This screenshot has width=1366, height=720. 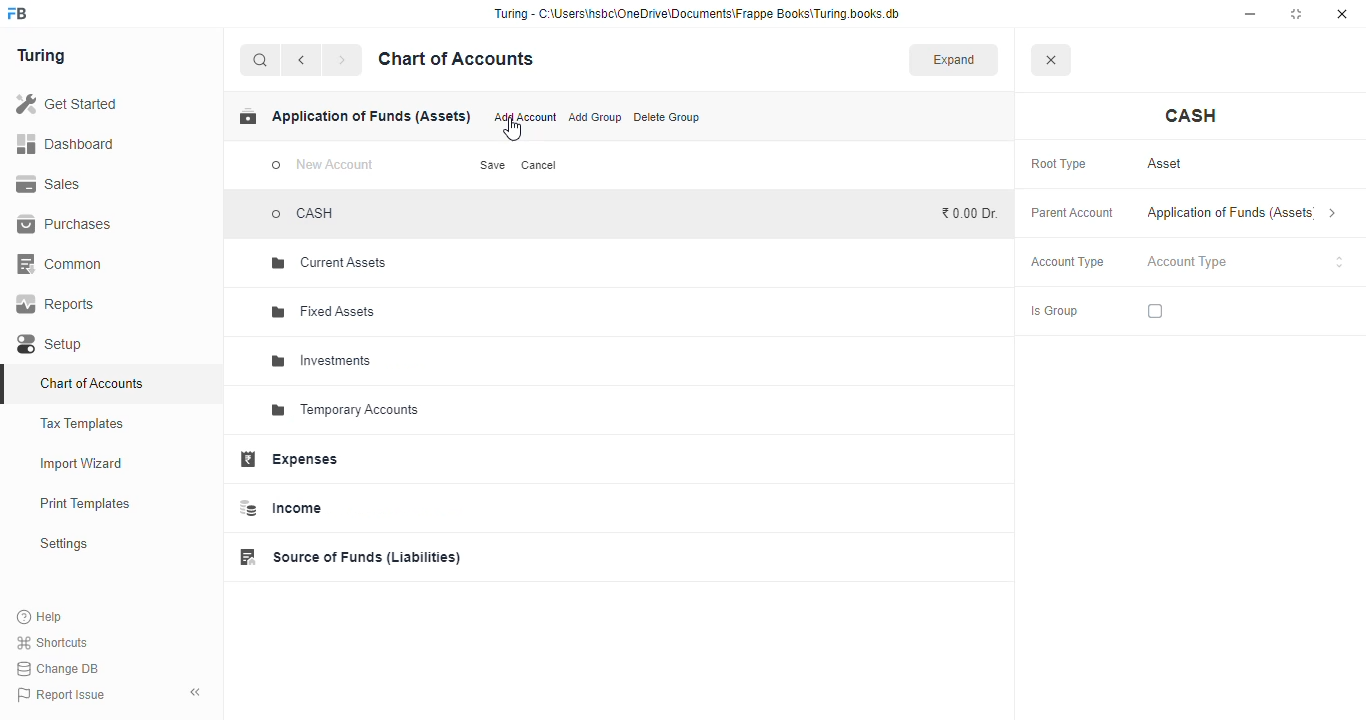 What do you see at coordinates (1068, 262) in the screenshot?
I see `account type` at bounding box center [1068, 262].